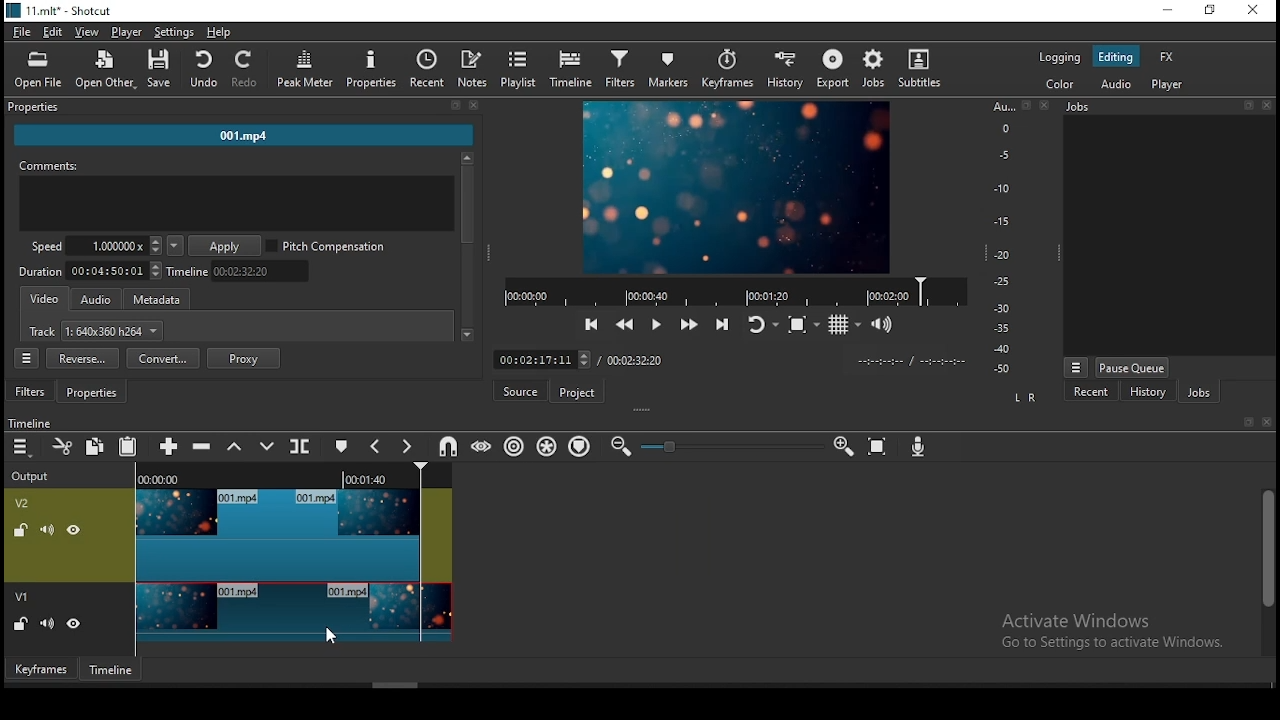 This screenshot has height=720, width=1280. Describe the element at coordinates (113, 669) in the screenshot. I see `timeline` at that location.